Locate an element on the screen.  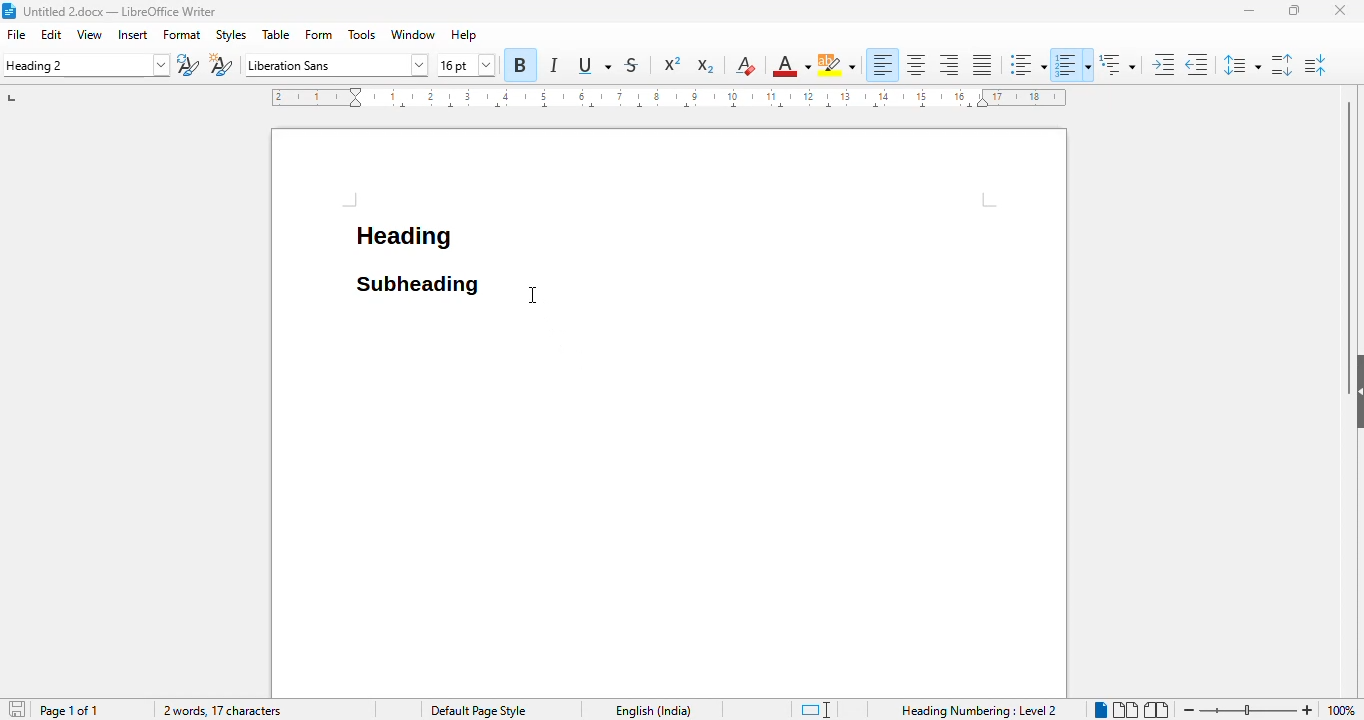
page 1 of 1 is located at coordinates (69, 711).